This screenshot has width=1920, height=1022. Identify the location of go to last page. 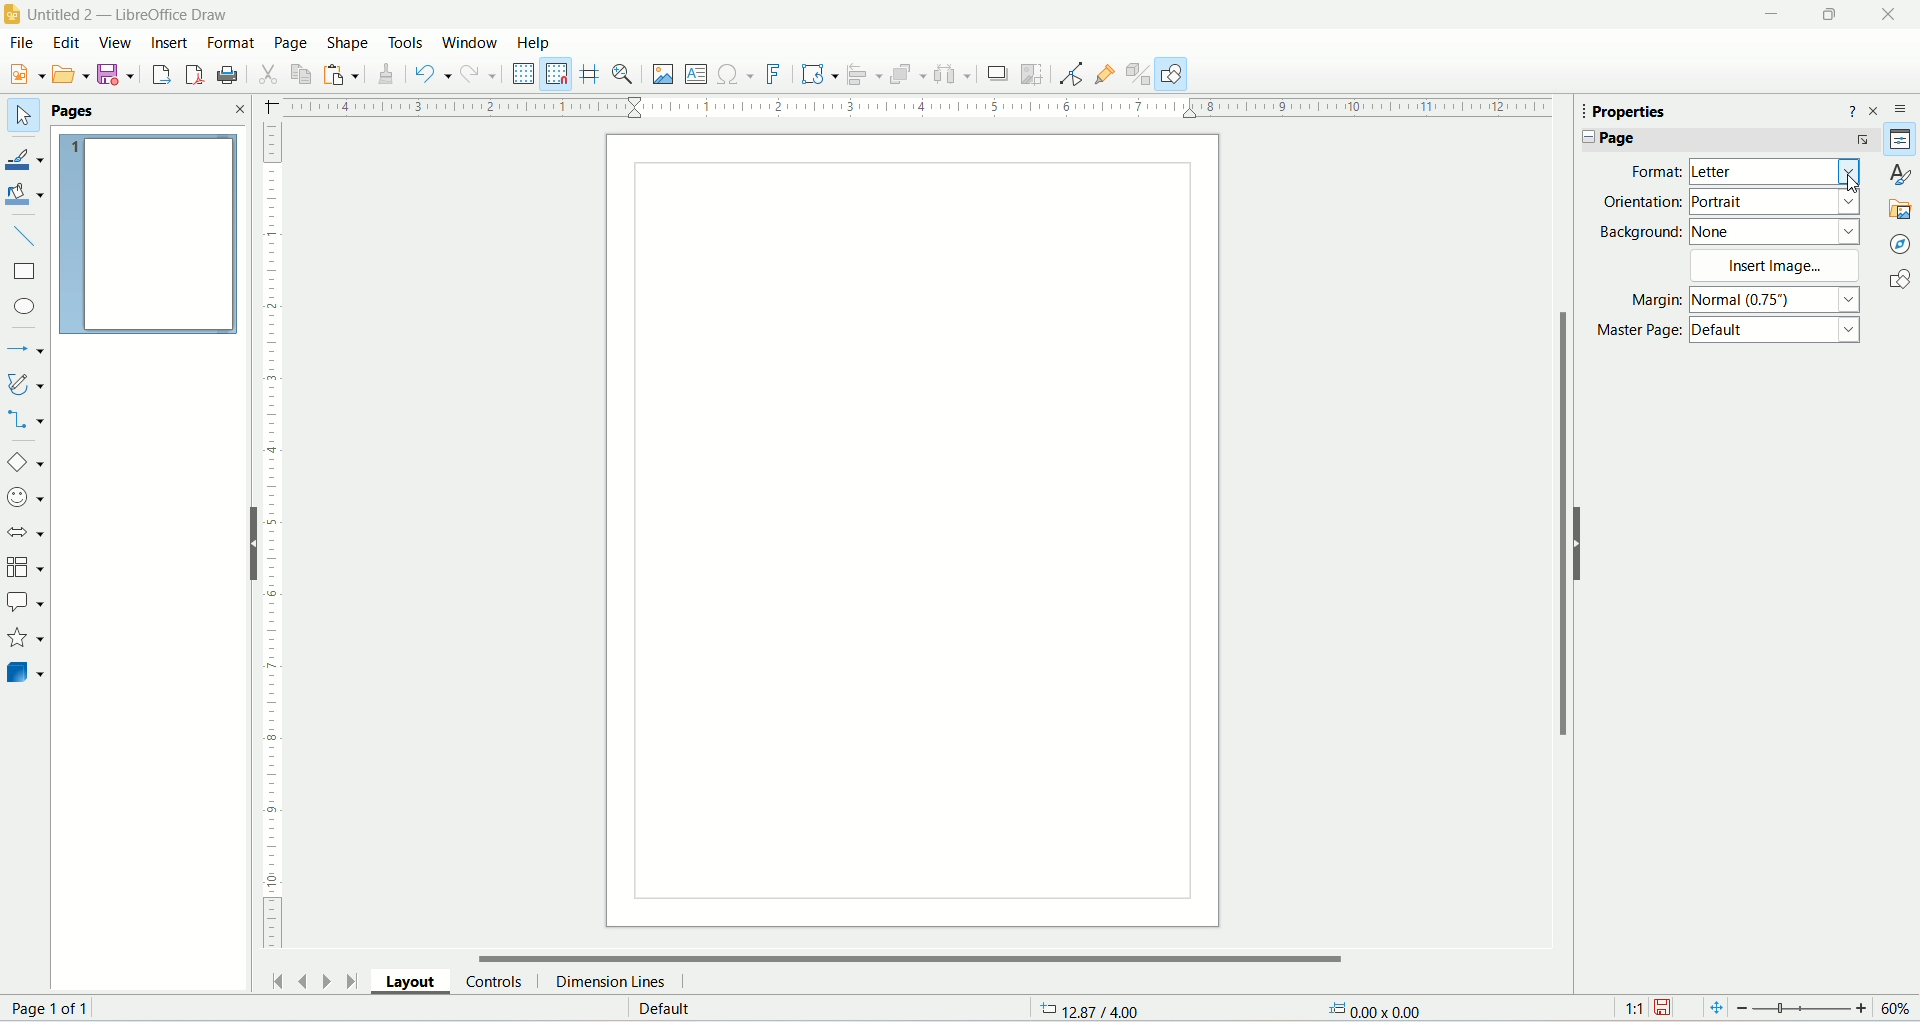
(349, 979).